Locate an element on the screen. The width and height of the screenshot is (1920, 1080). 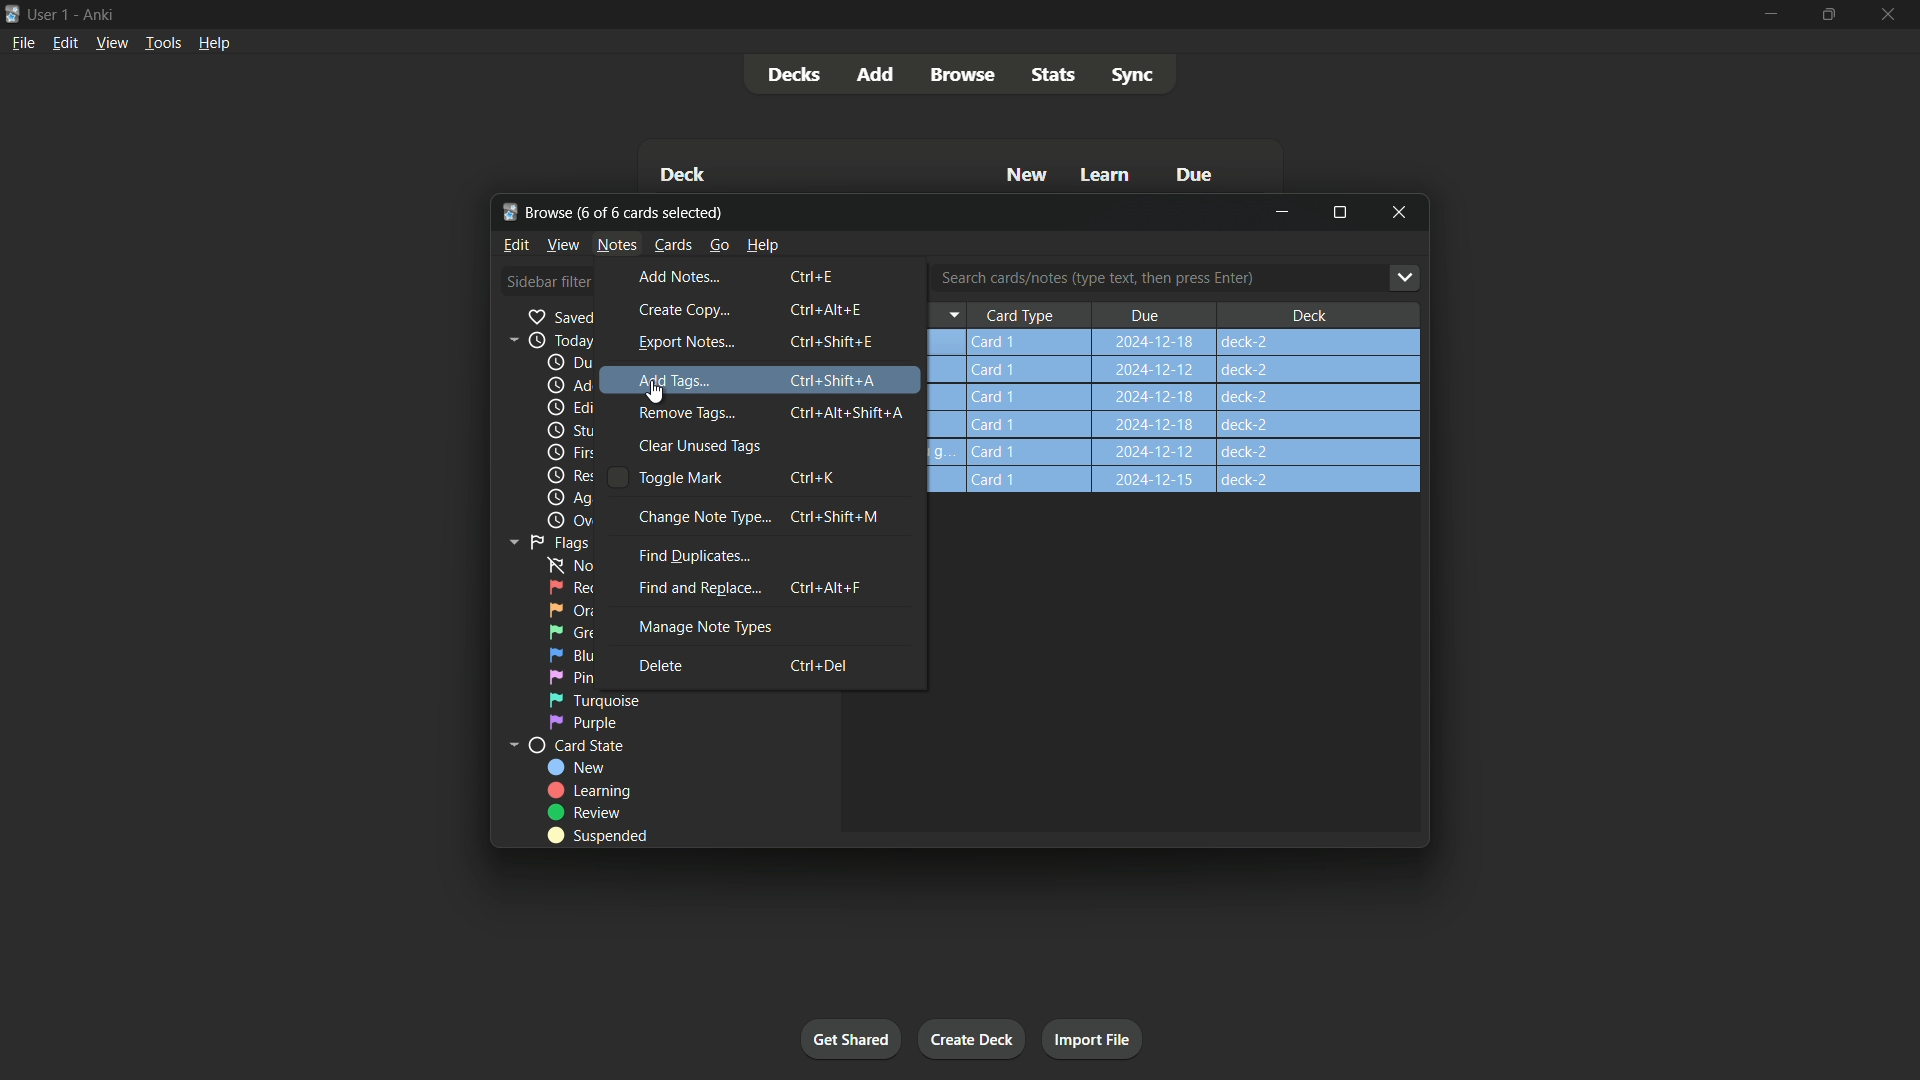
saved is located at coordinates (563, 316).